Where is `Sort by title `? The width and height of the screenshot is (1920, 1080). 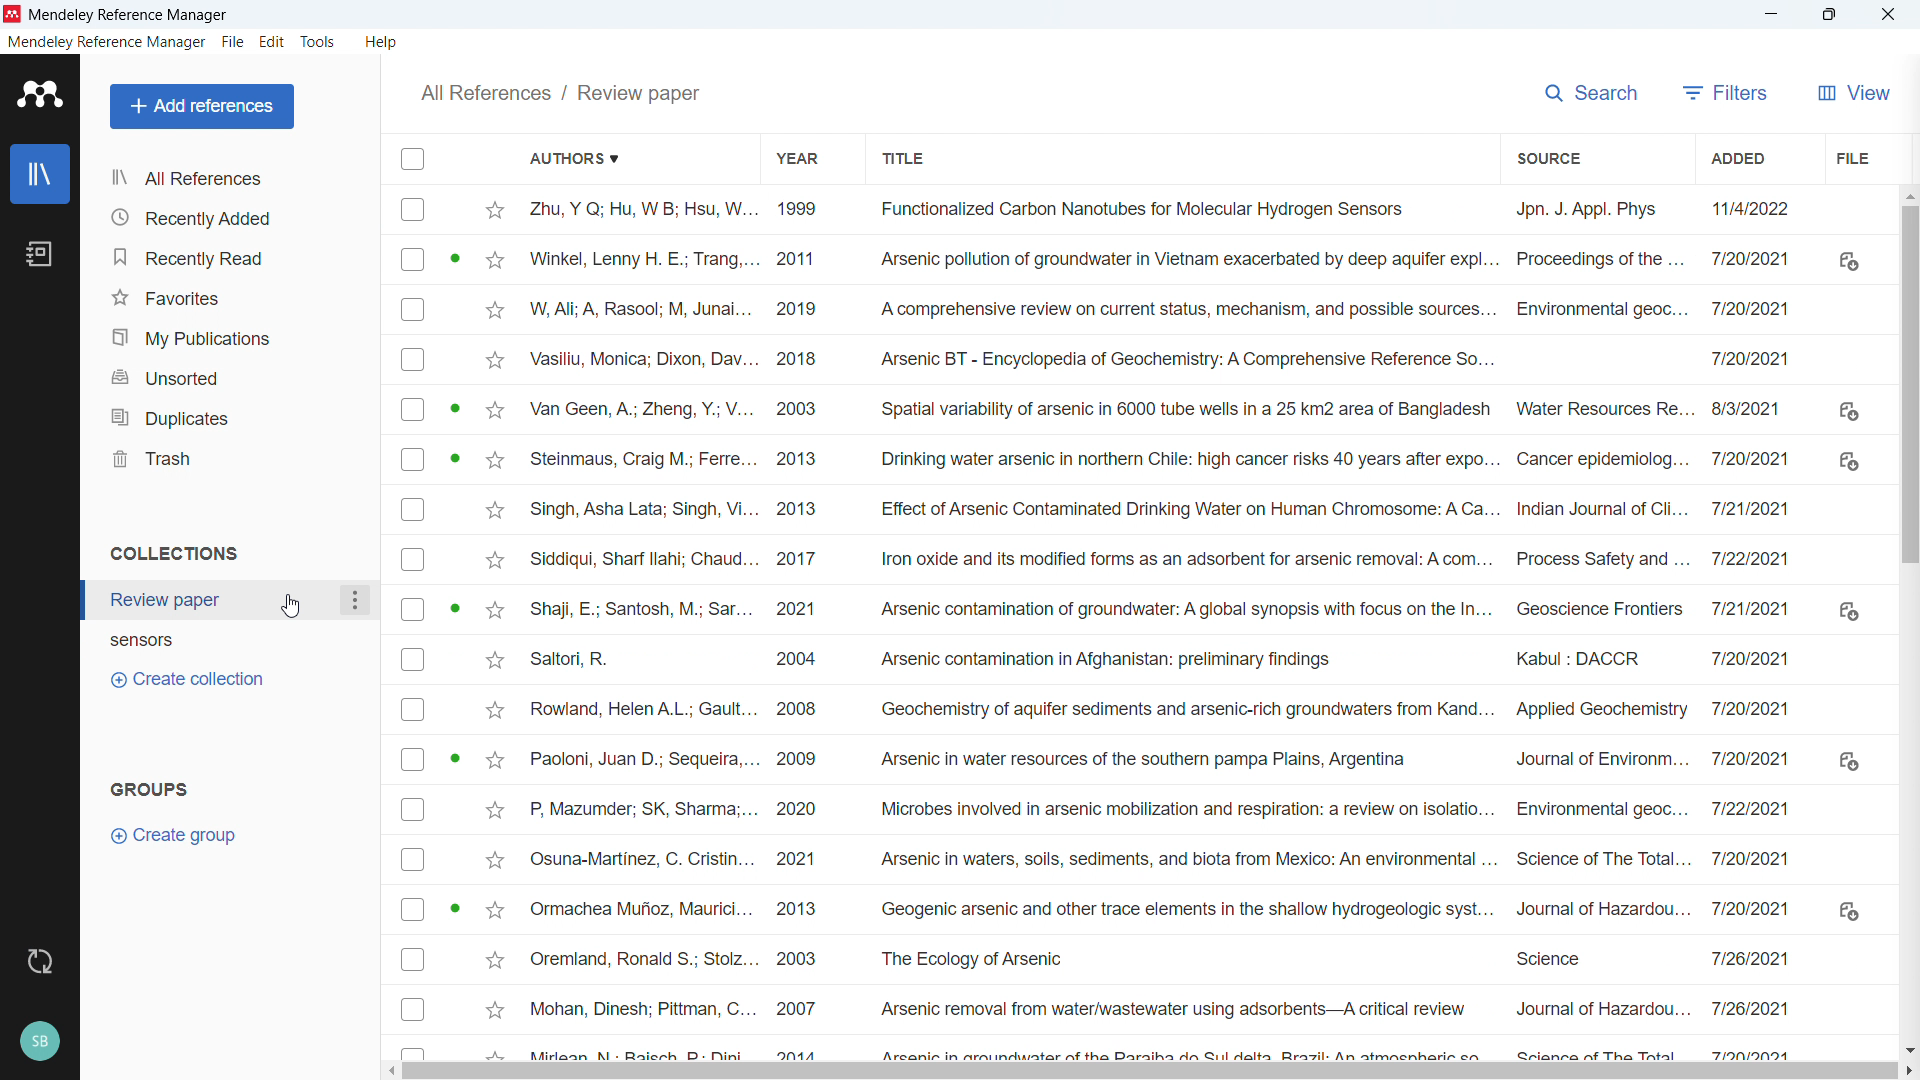 Sort by title  is located at coordinates (904, 158).